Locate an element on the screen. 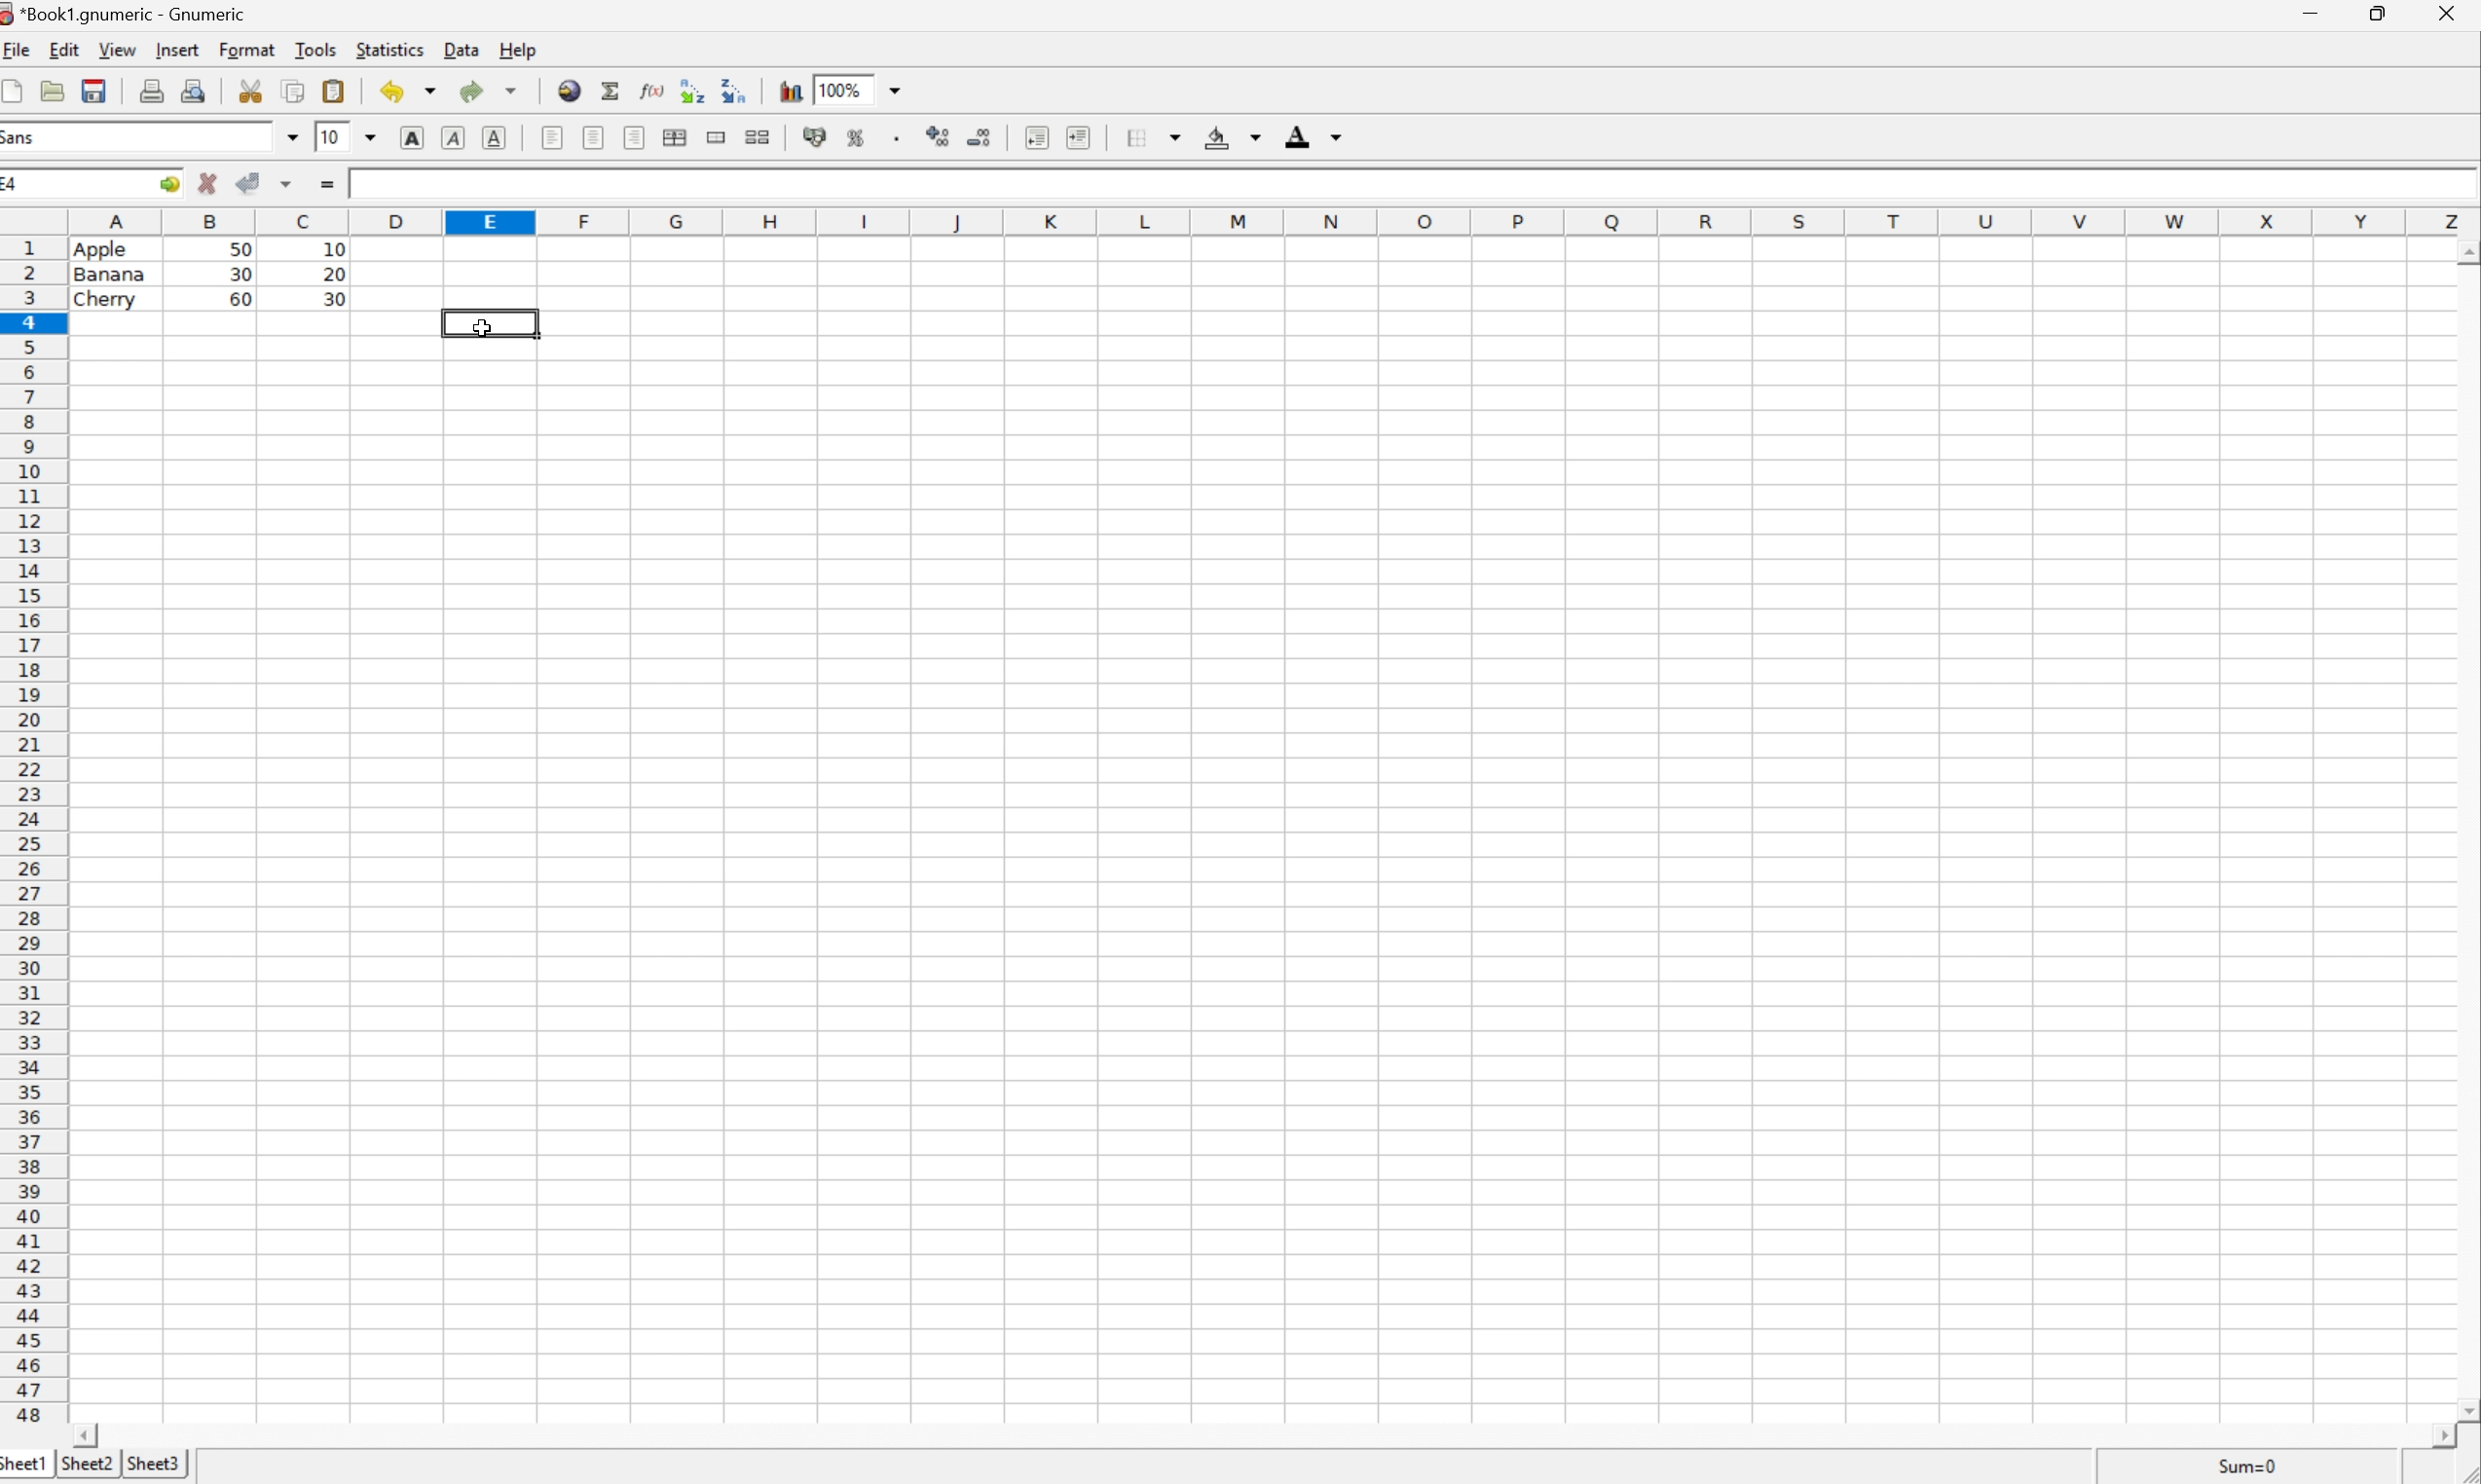 The image size is (2481, 1484). sheet1 is located at coordinates (23, 1466).